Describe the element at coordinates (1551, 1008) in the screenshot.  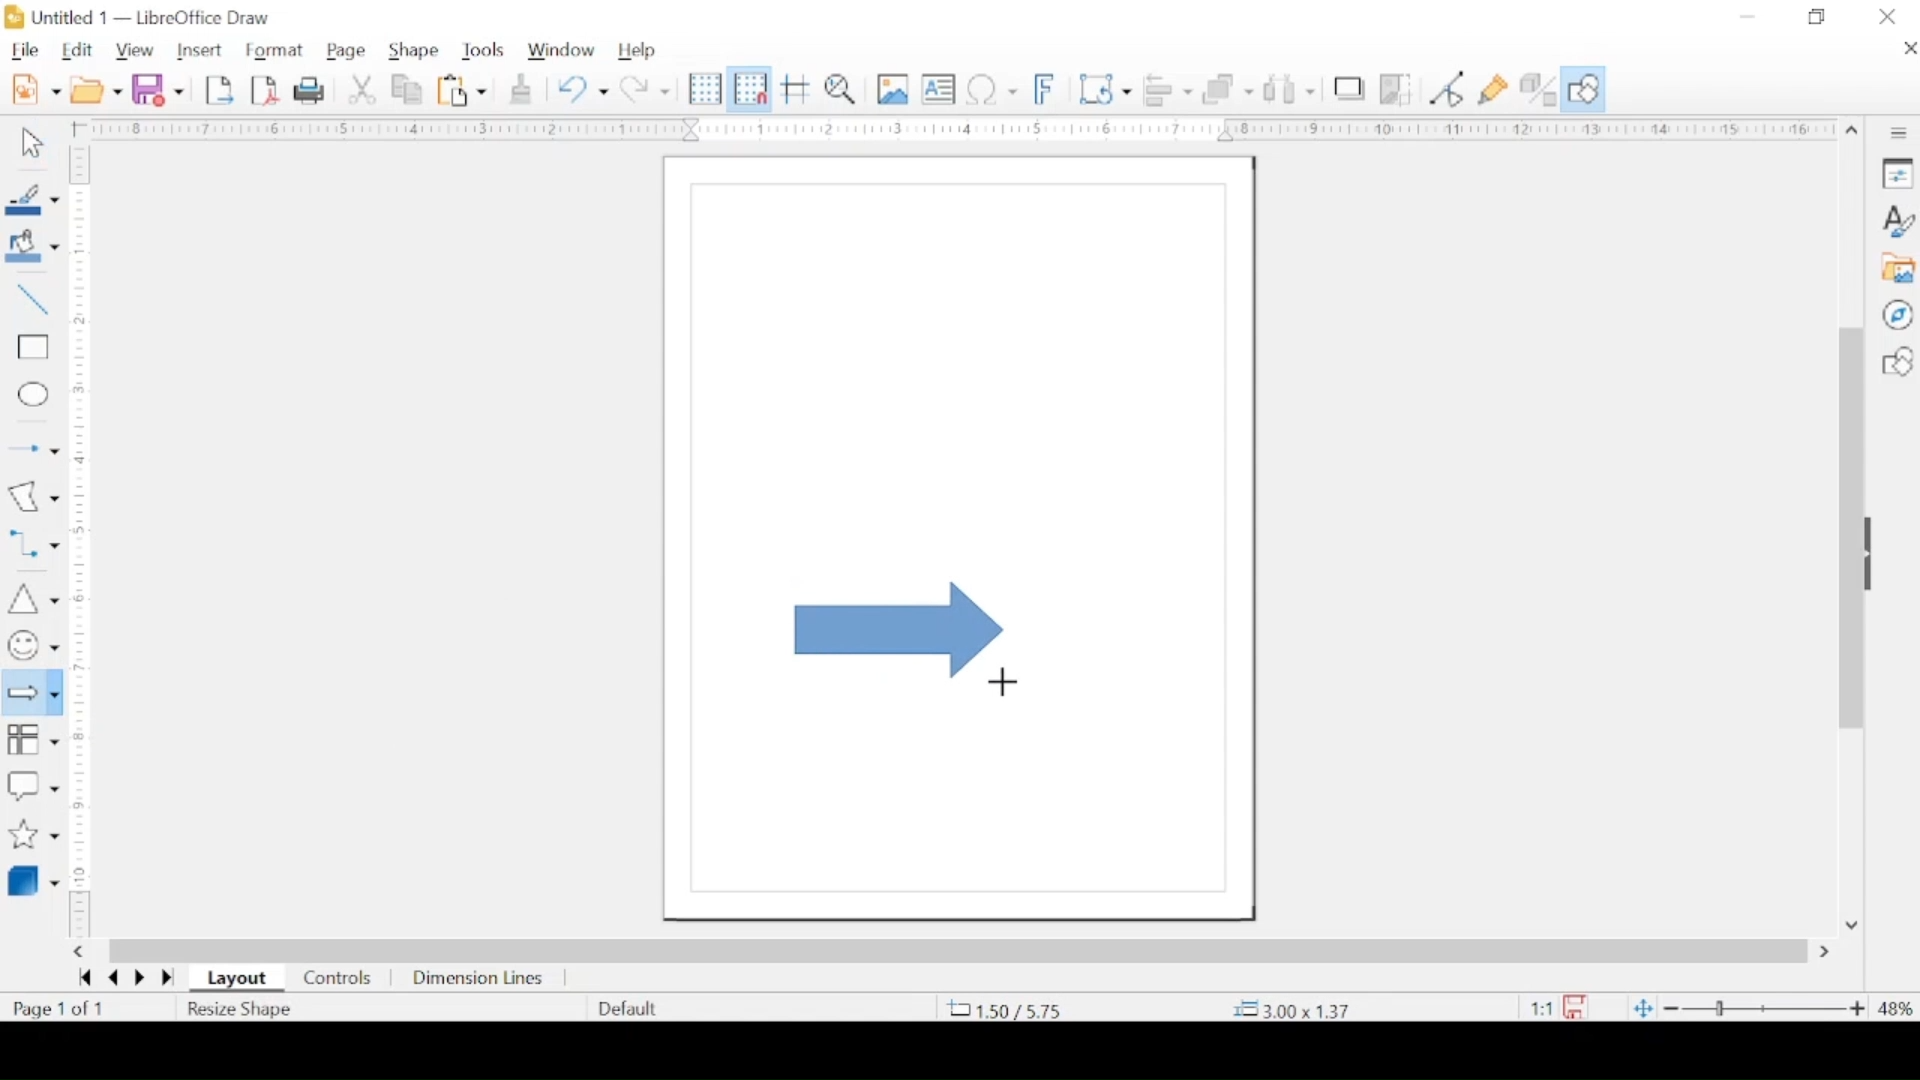
I see `this document has been modified` at that location.